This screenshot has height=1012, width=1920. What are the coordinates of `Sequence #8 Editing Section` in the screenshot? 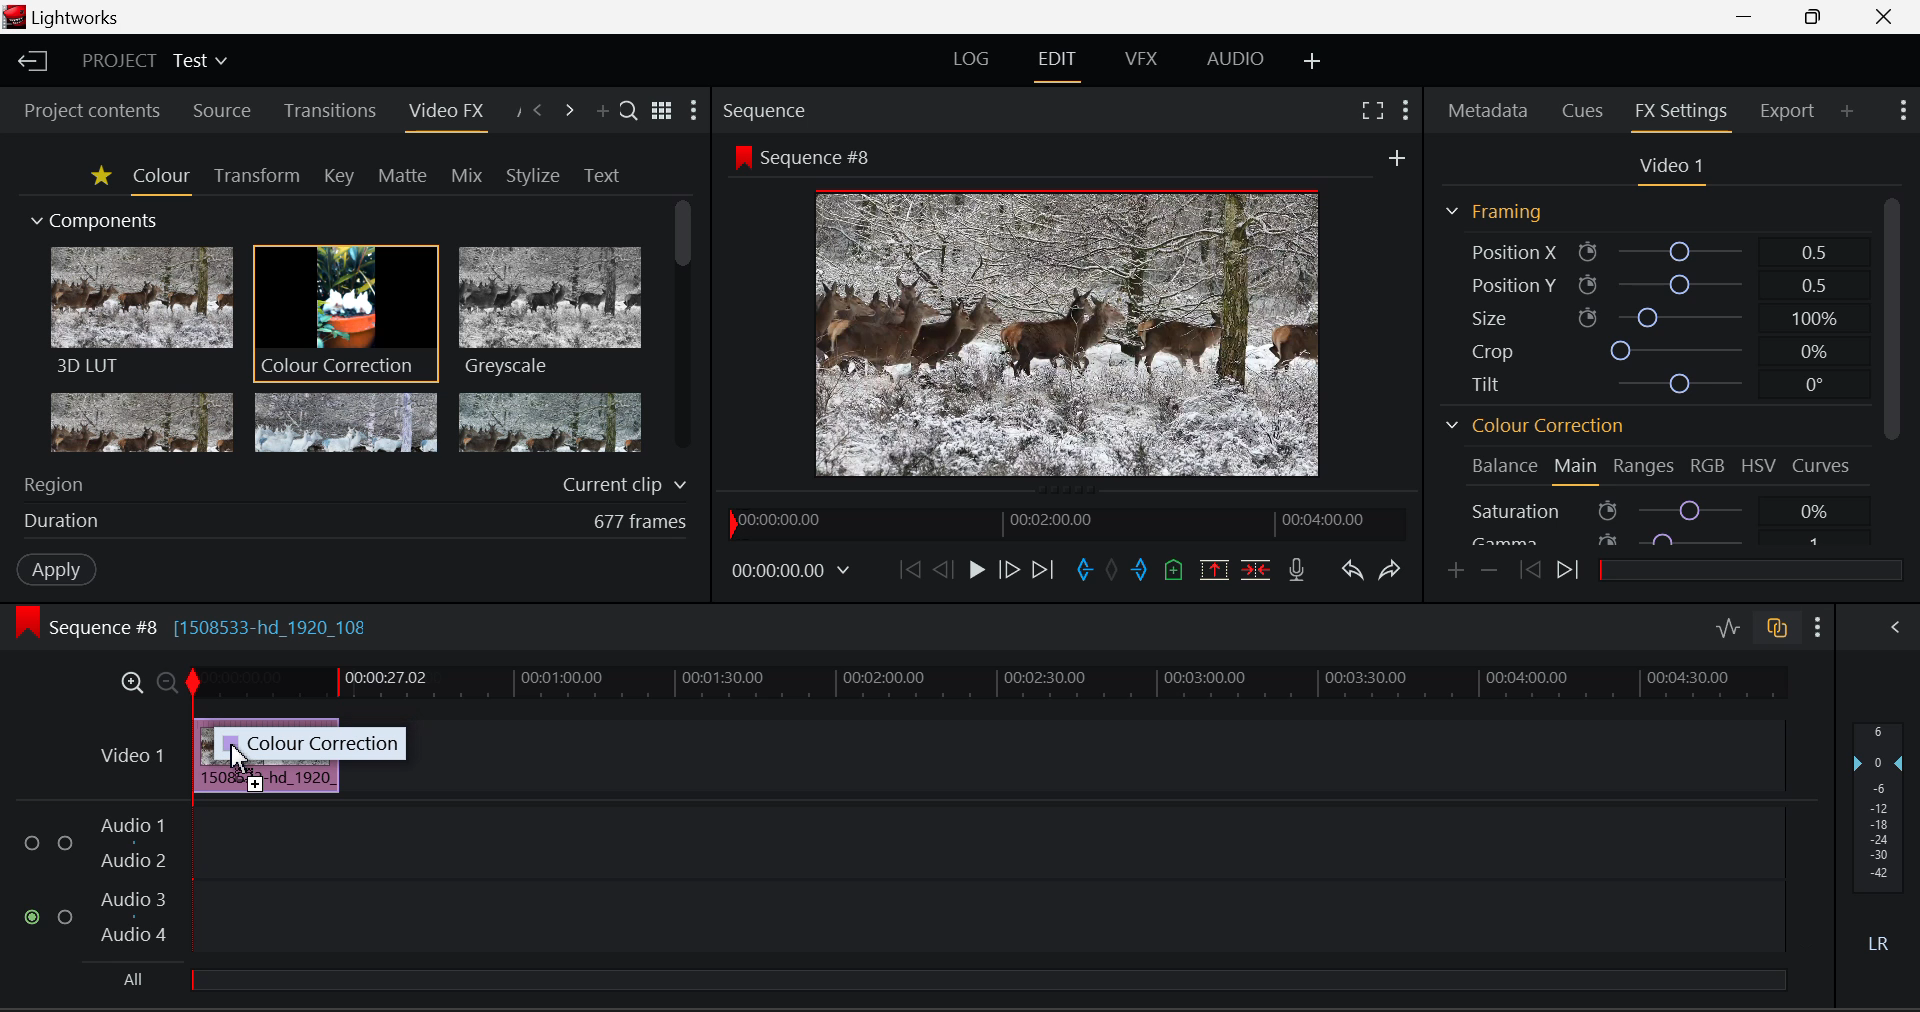 It's located at (188, 626).